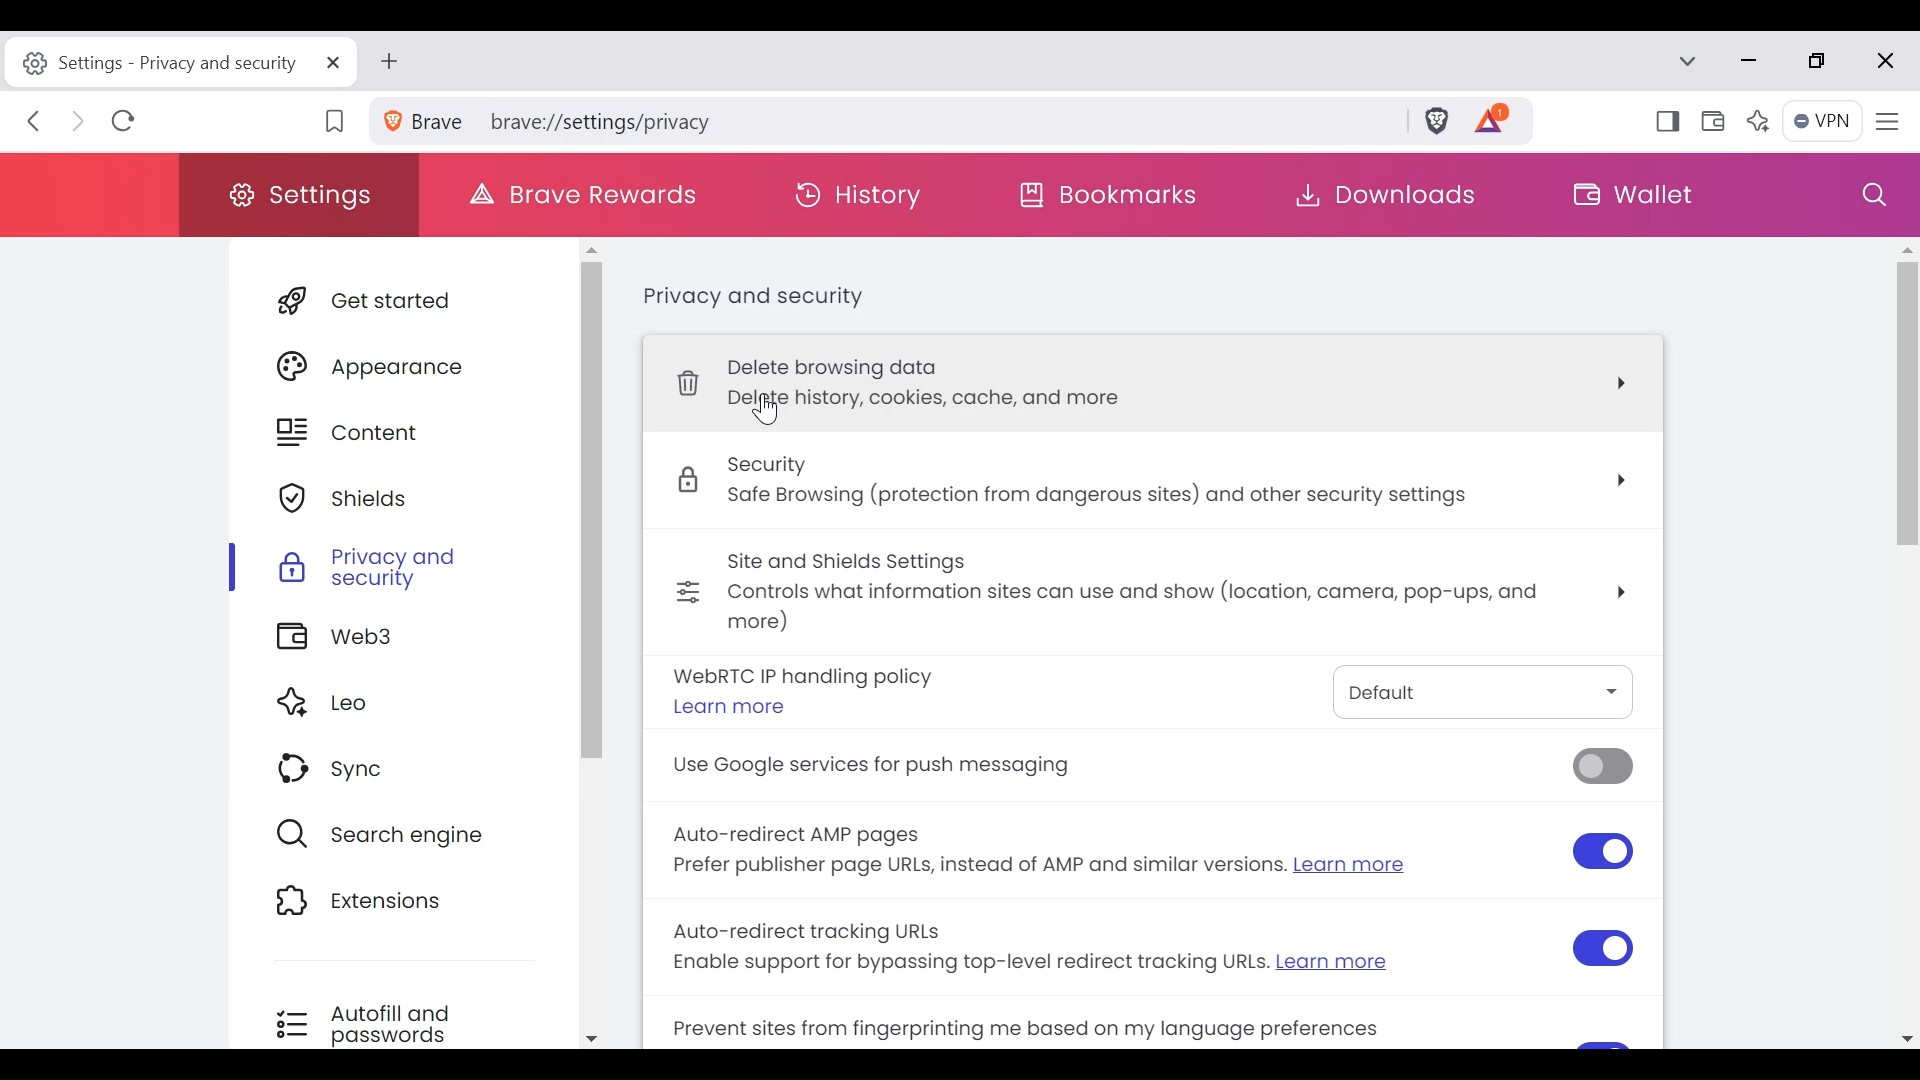 Image resolution: width=1920 pixels, height=1080 pixels. I want to click on Autofill and passwords, so click(388, 1023).